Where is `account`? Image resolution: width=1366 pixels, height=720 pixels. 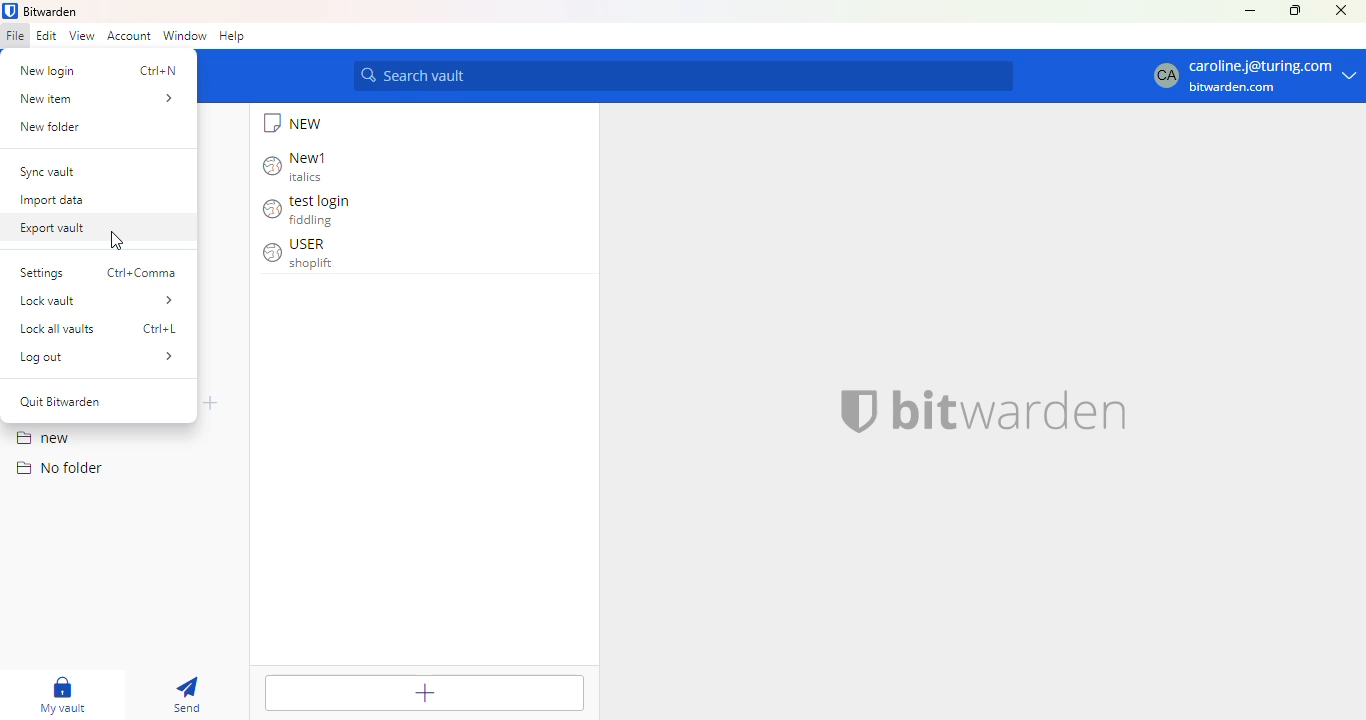 account is located at coordinates (129, 37).